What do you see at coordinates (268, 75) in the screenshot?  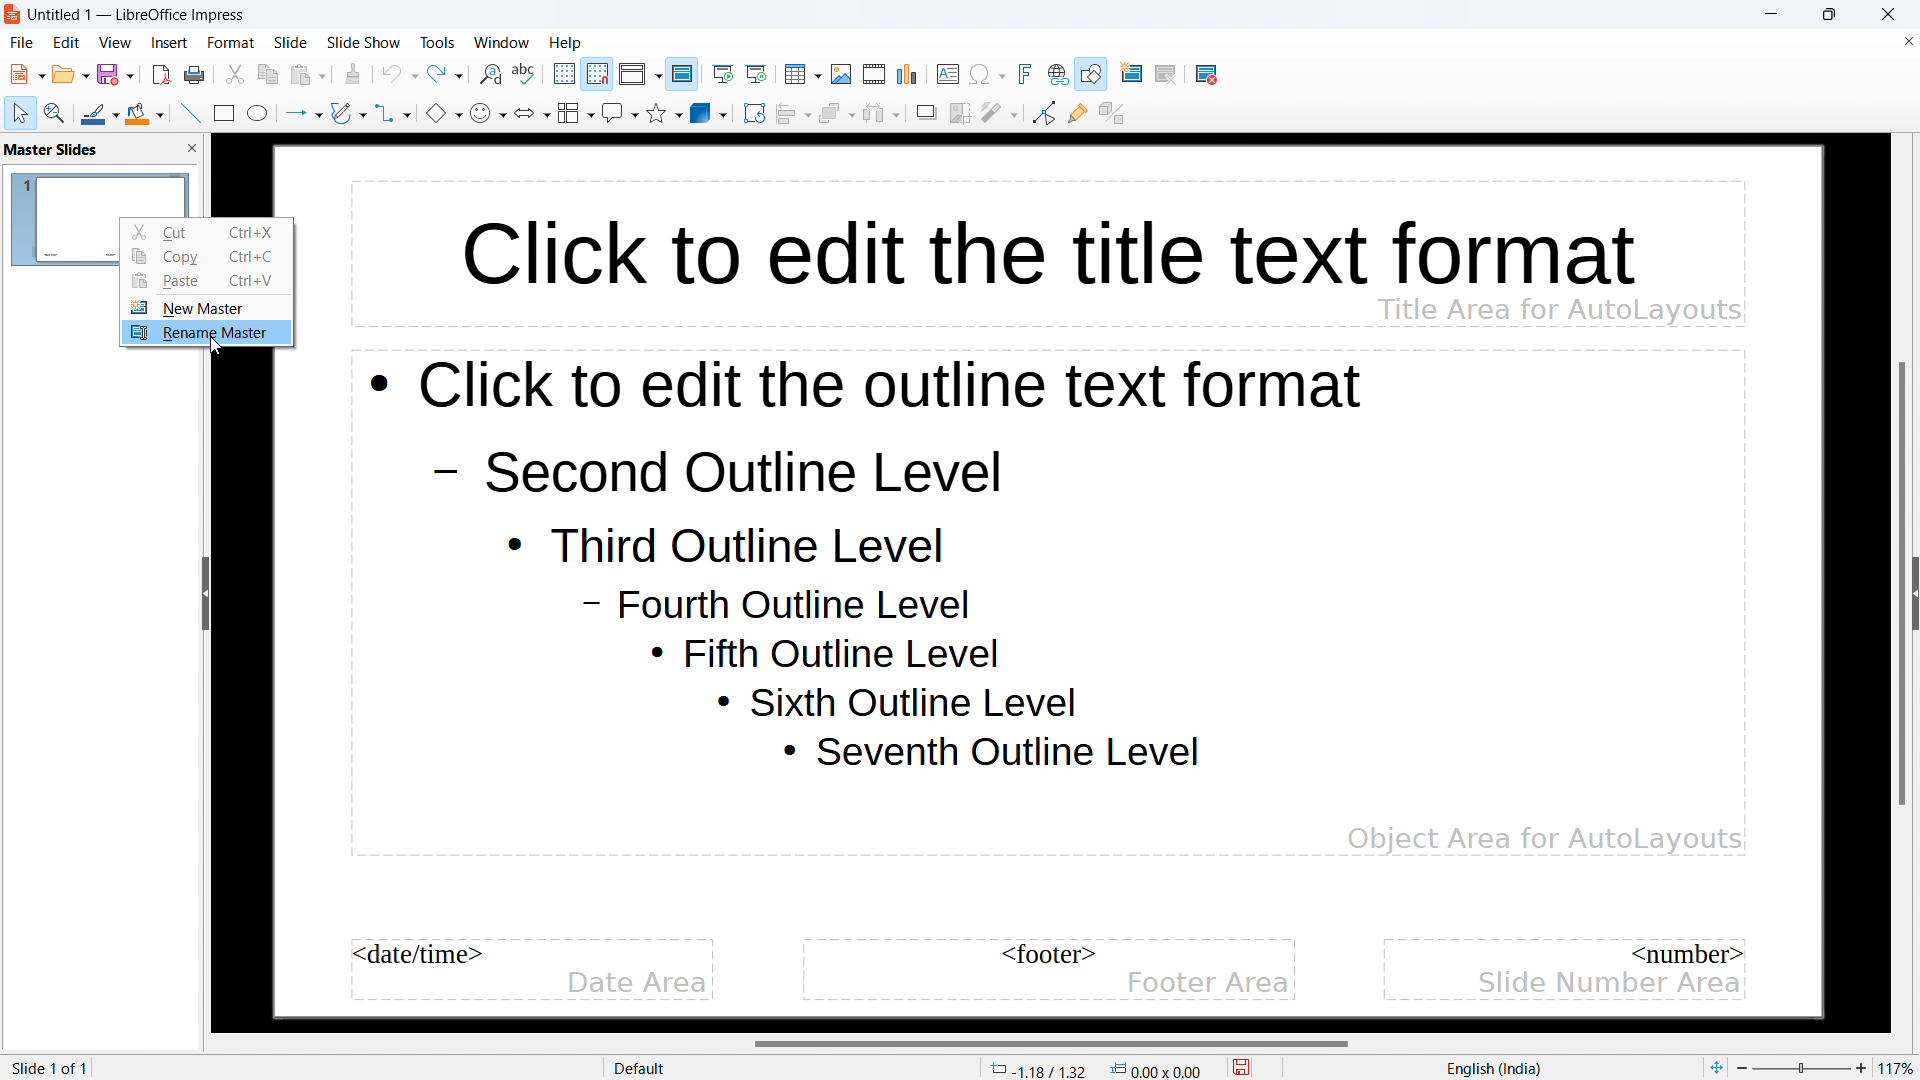 I see `copy` at bounding box center [268, 75].